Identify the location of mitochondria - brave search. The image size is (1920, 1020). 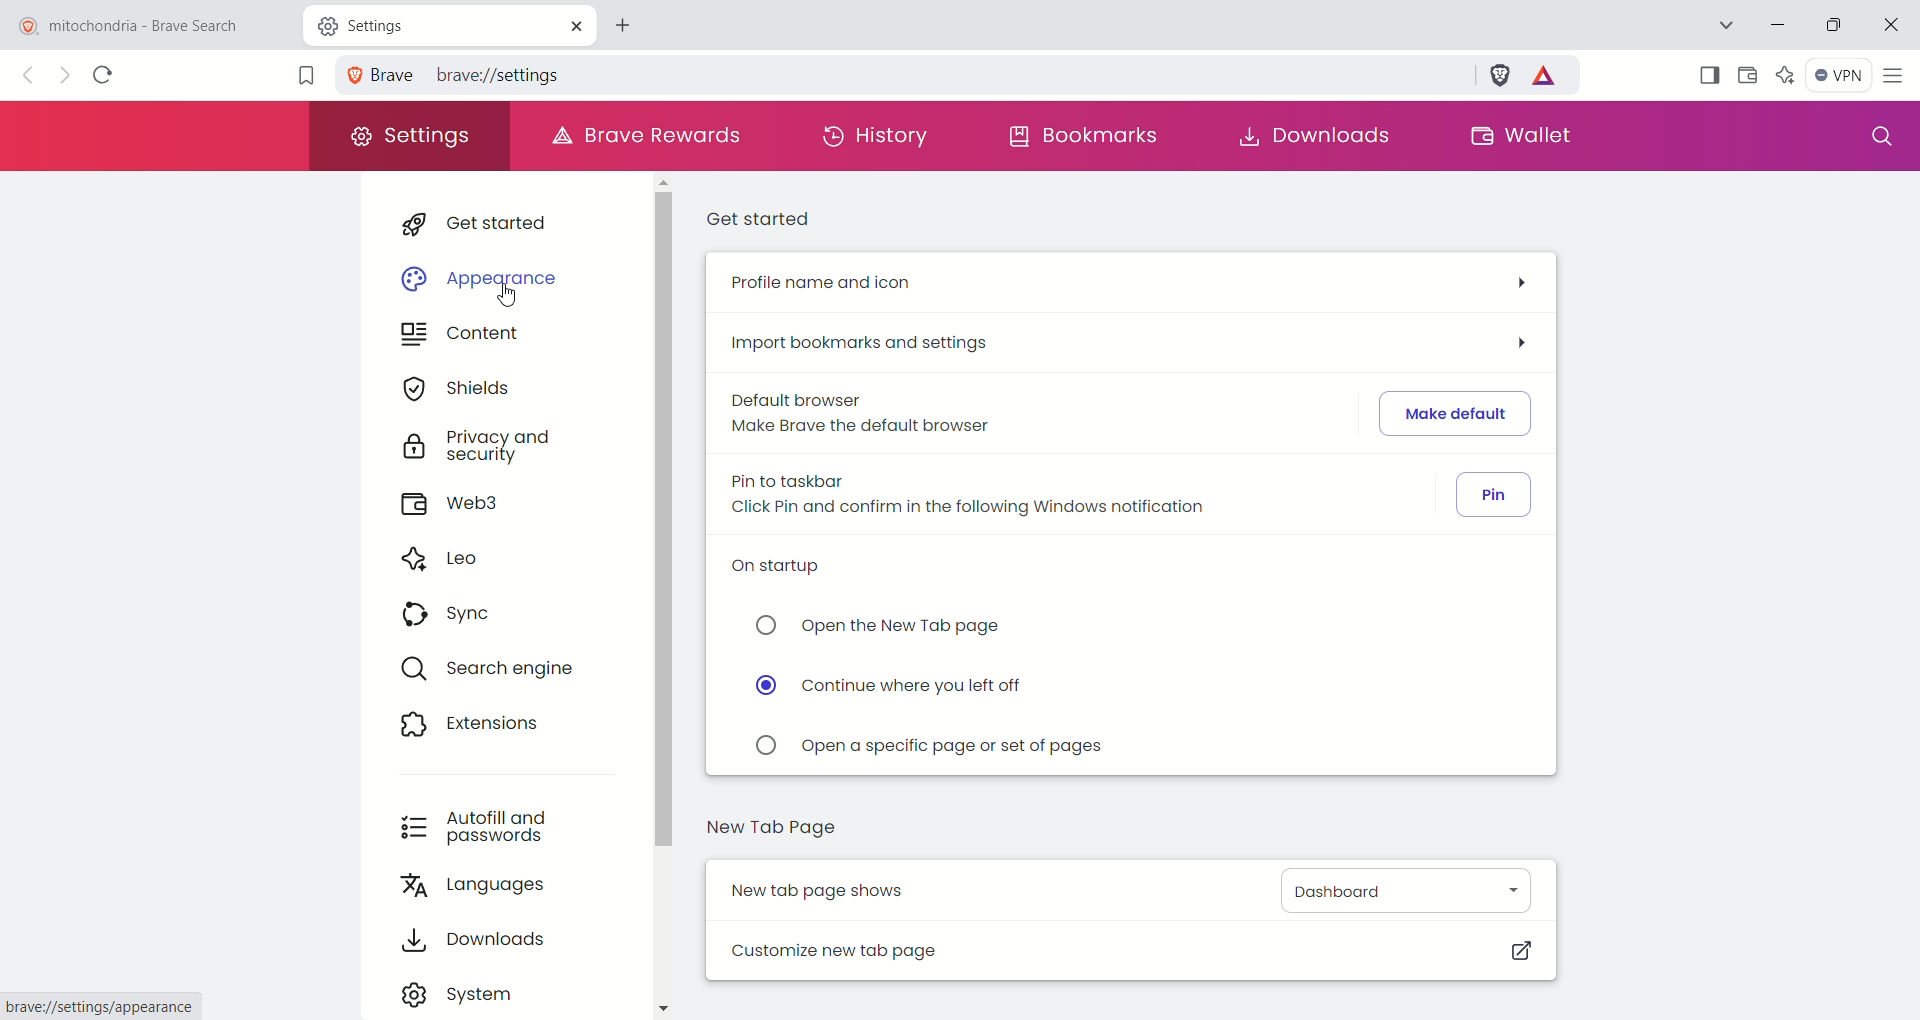
(147, 24).